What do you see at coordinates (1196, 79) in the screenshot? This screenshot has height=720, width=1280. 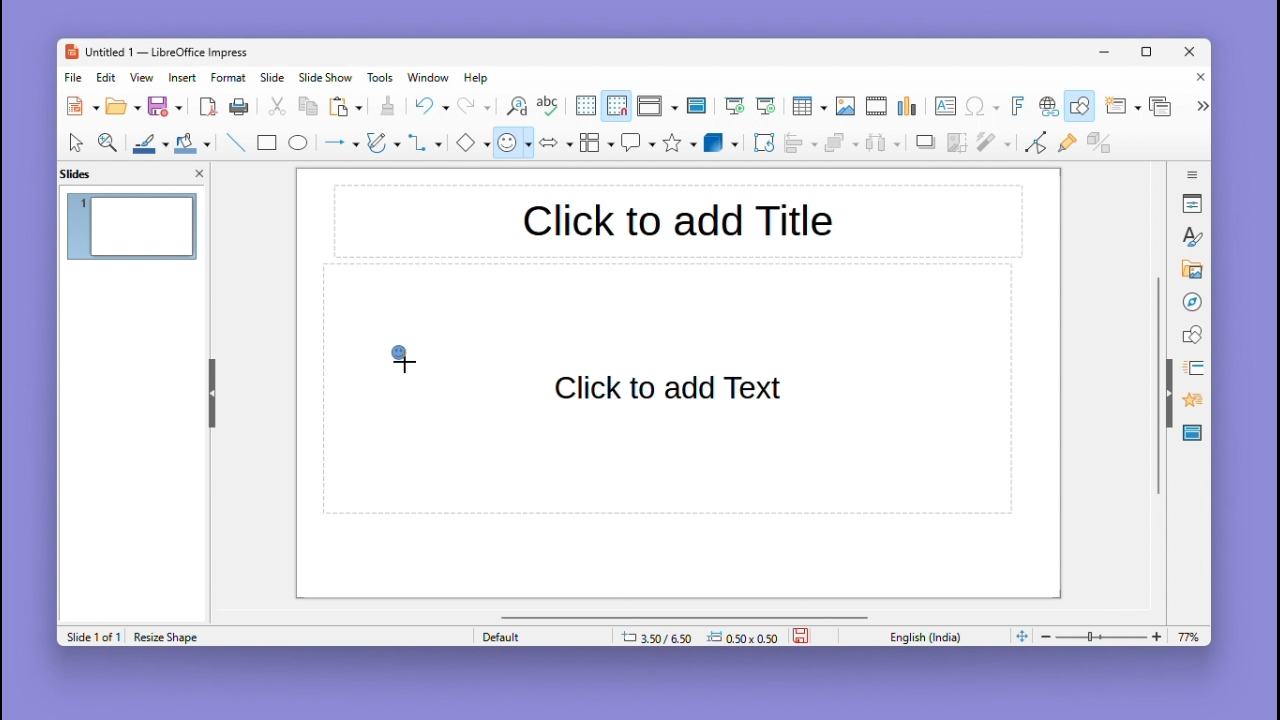 I see `Close` at bounding box center [1196, 79].